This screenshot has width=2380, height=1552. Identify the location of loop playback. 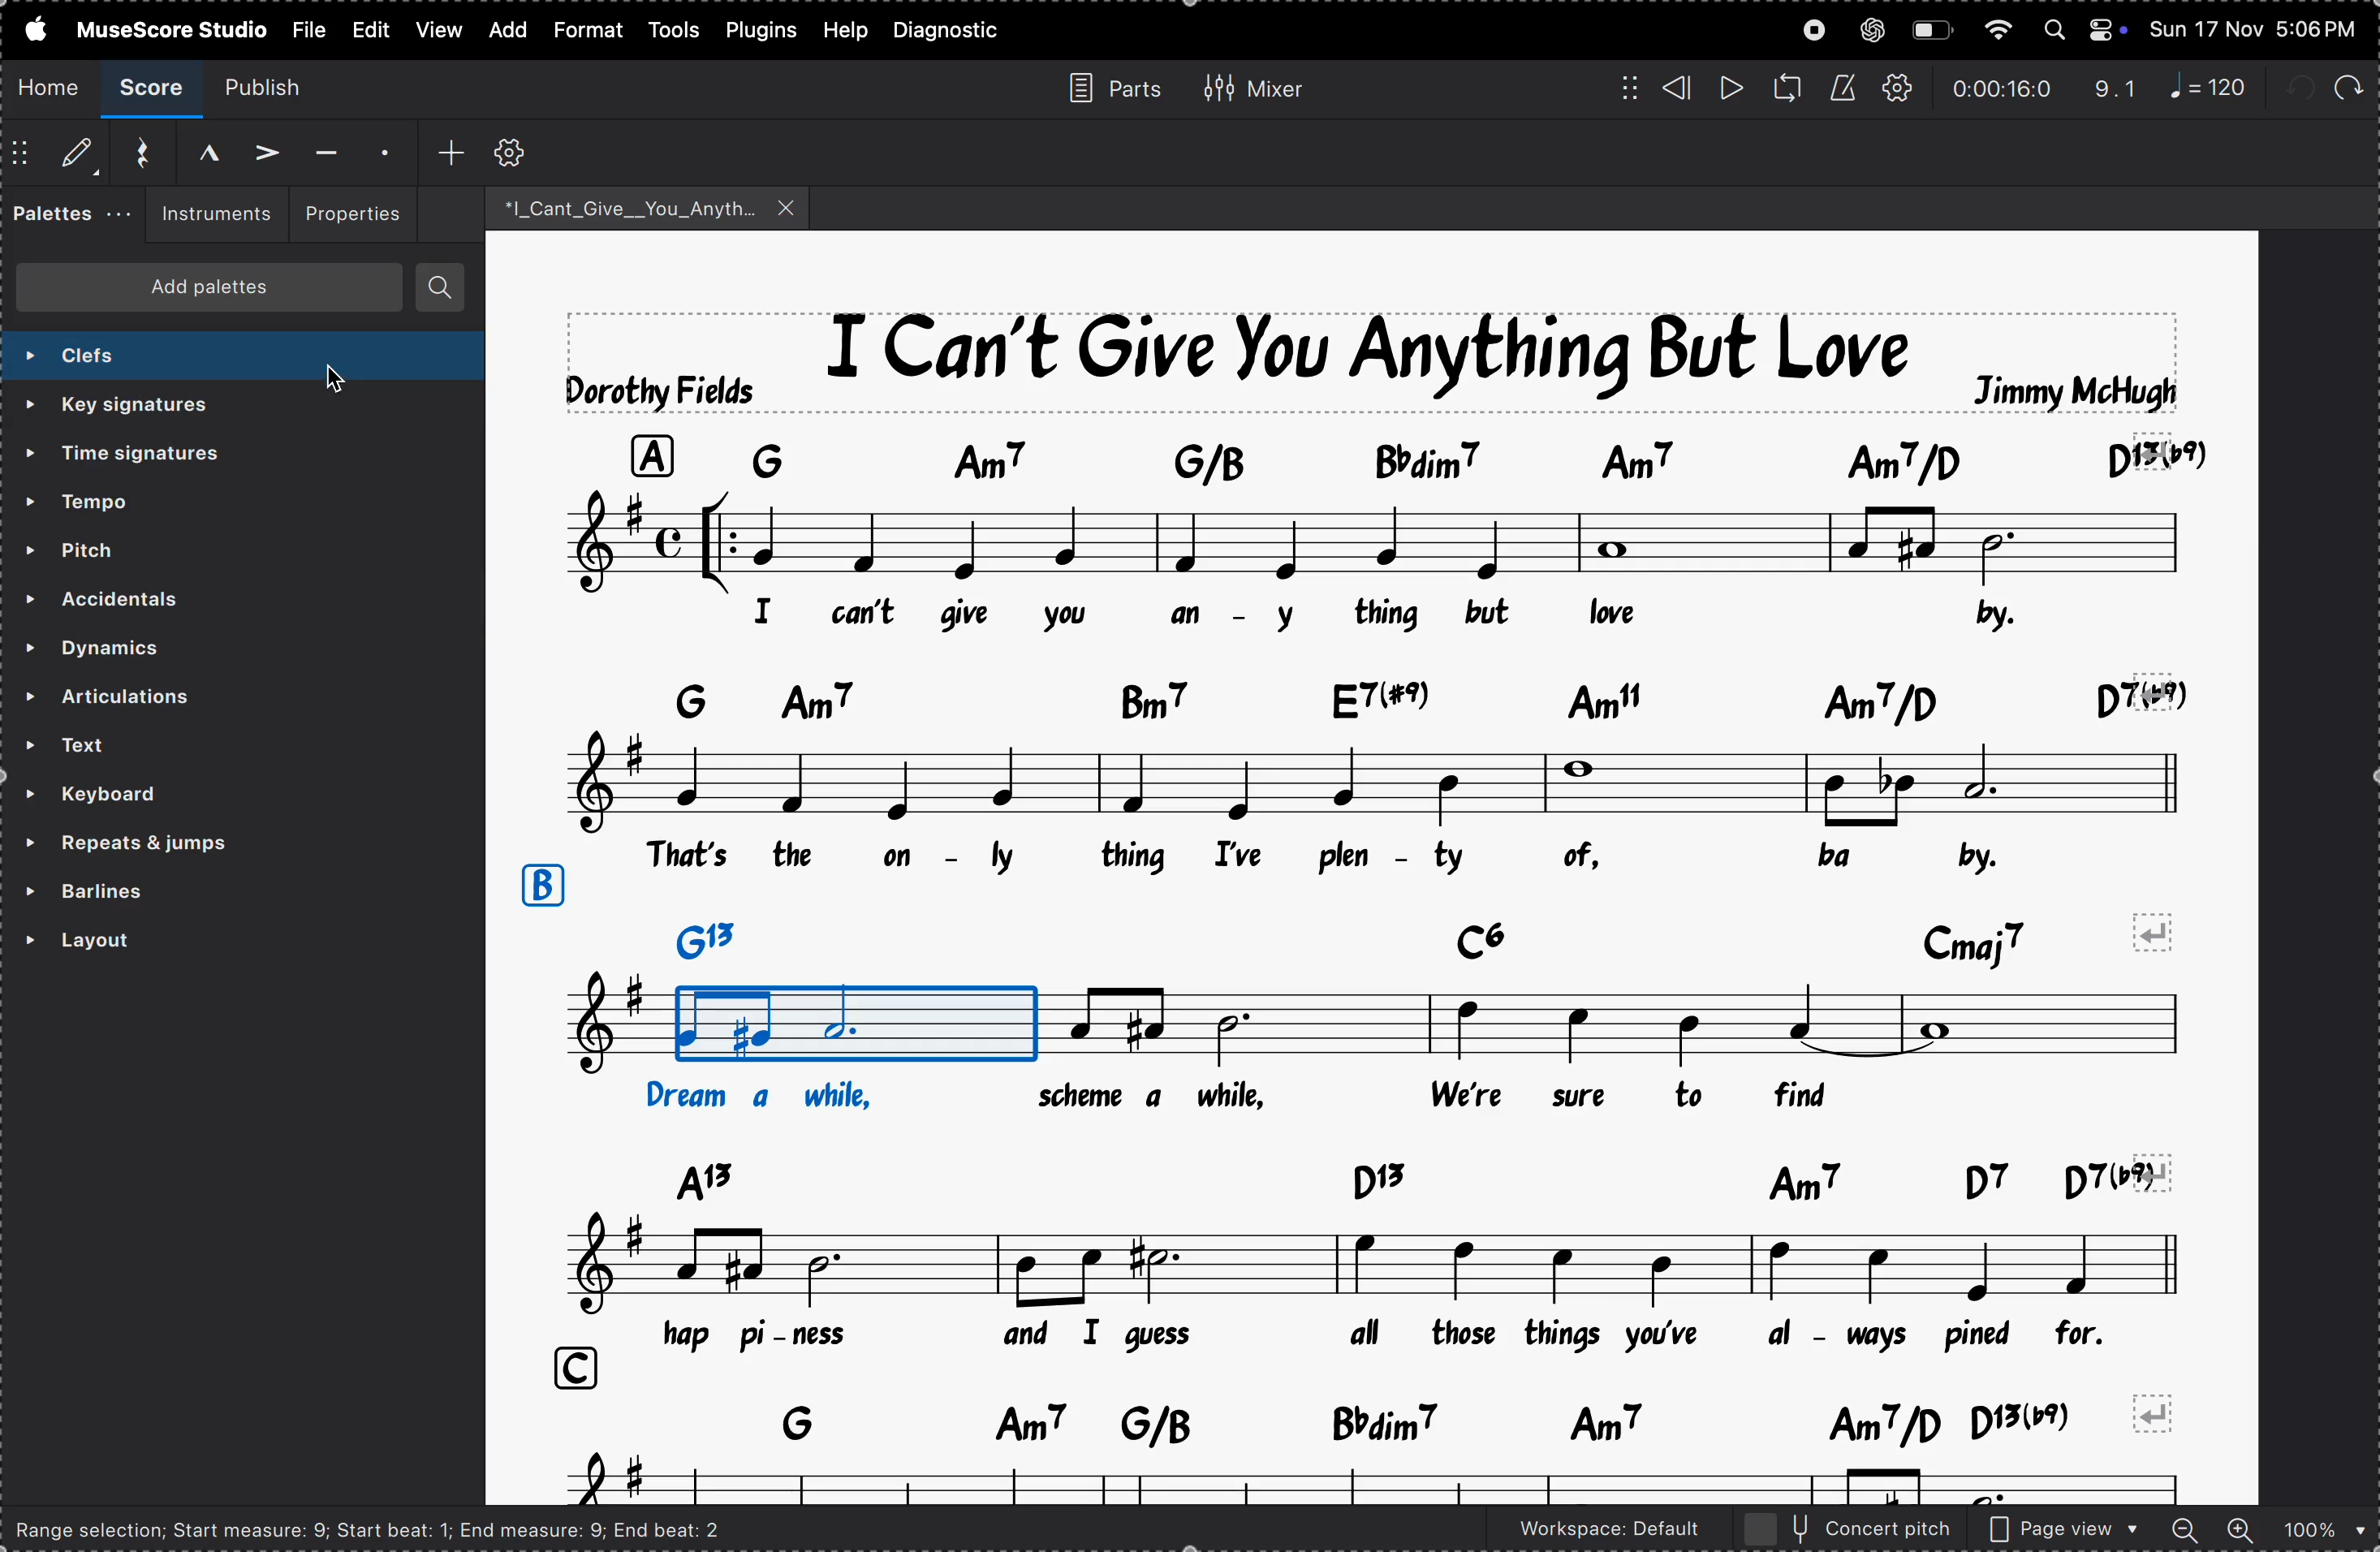
(1787, 88).